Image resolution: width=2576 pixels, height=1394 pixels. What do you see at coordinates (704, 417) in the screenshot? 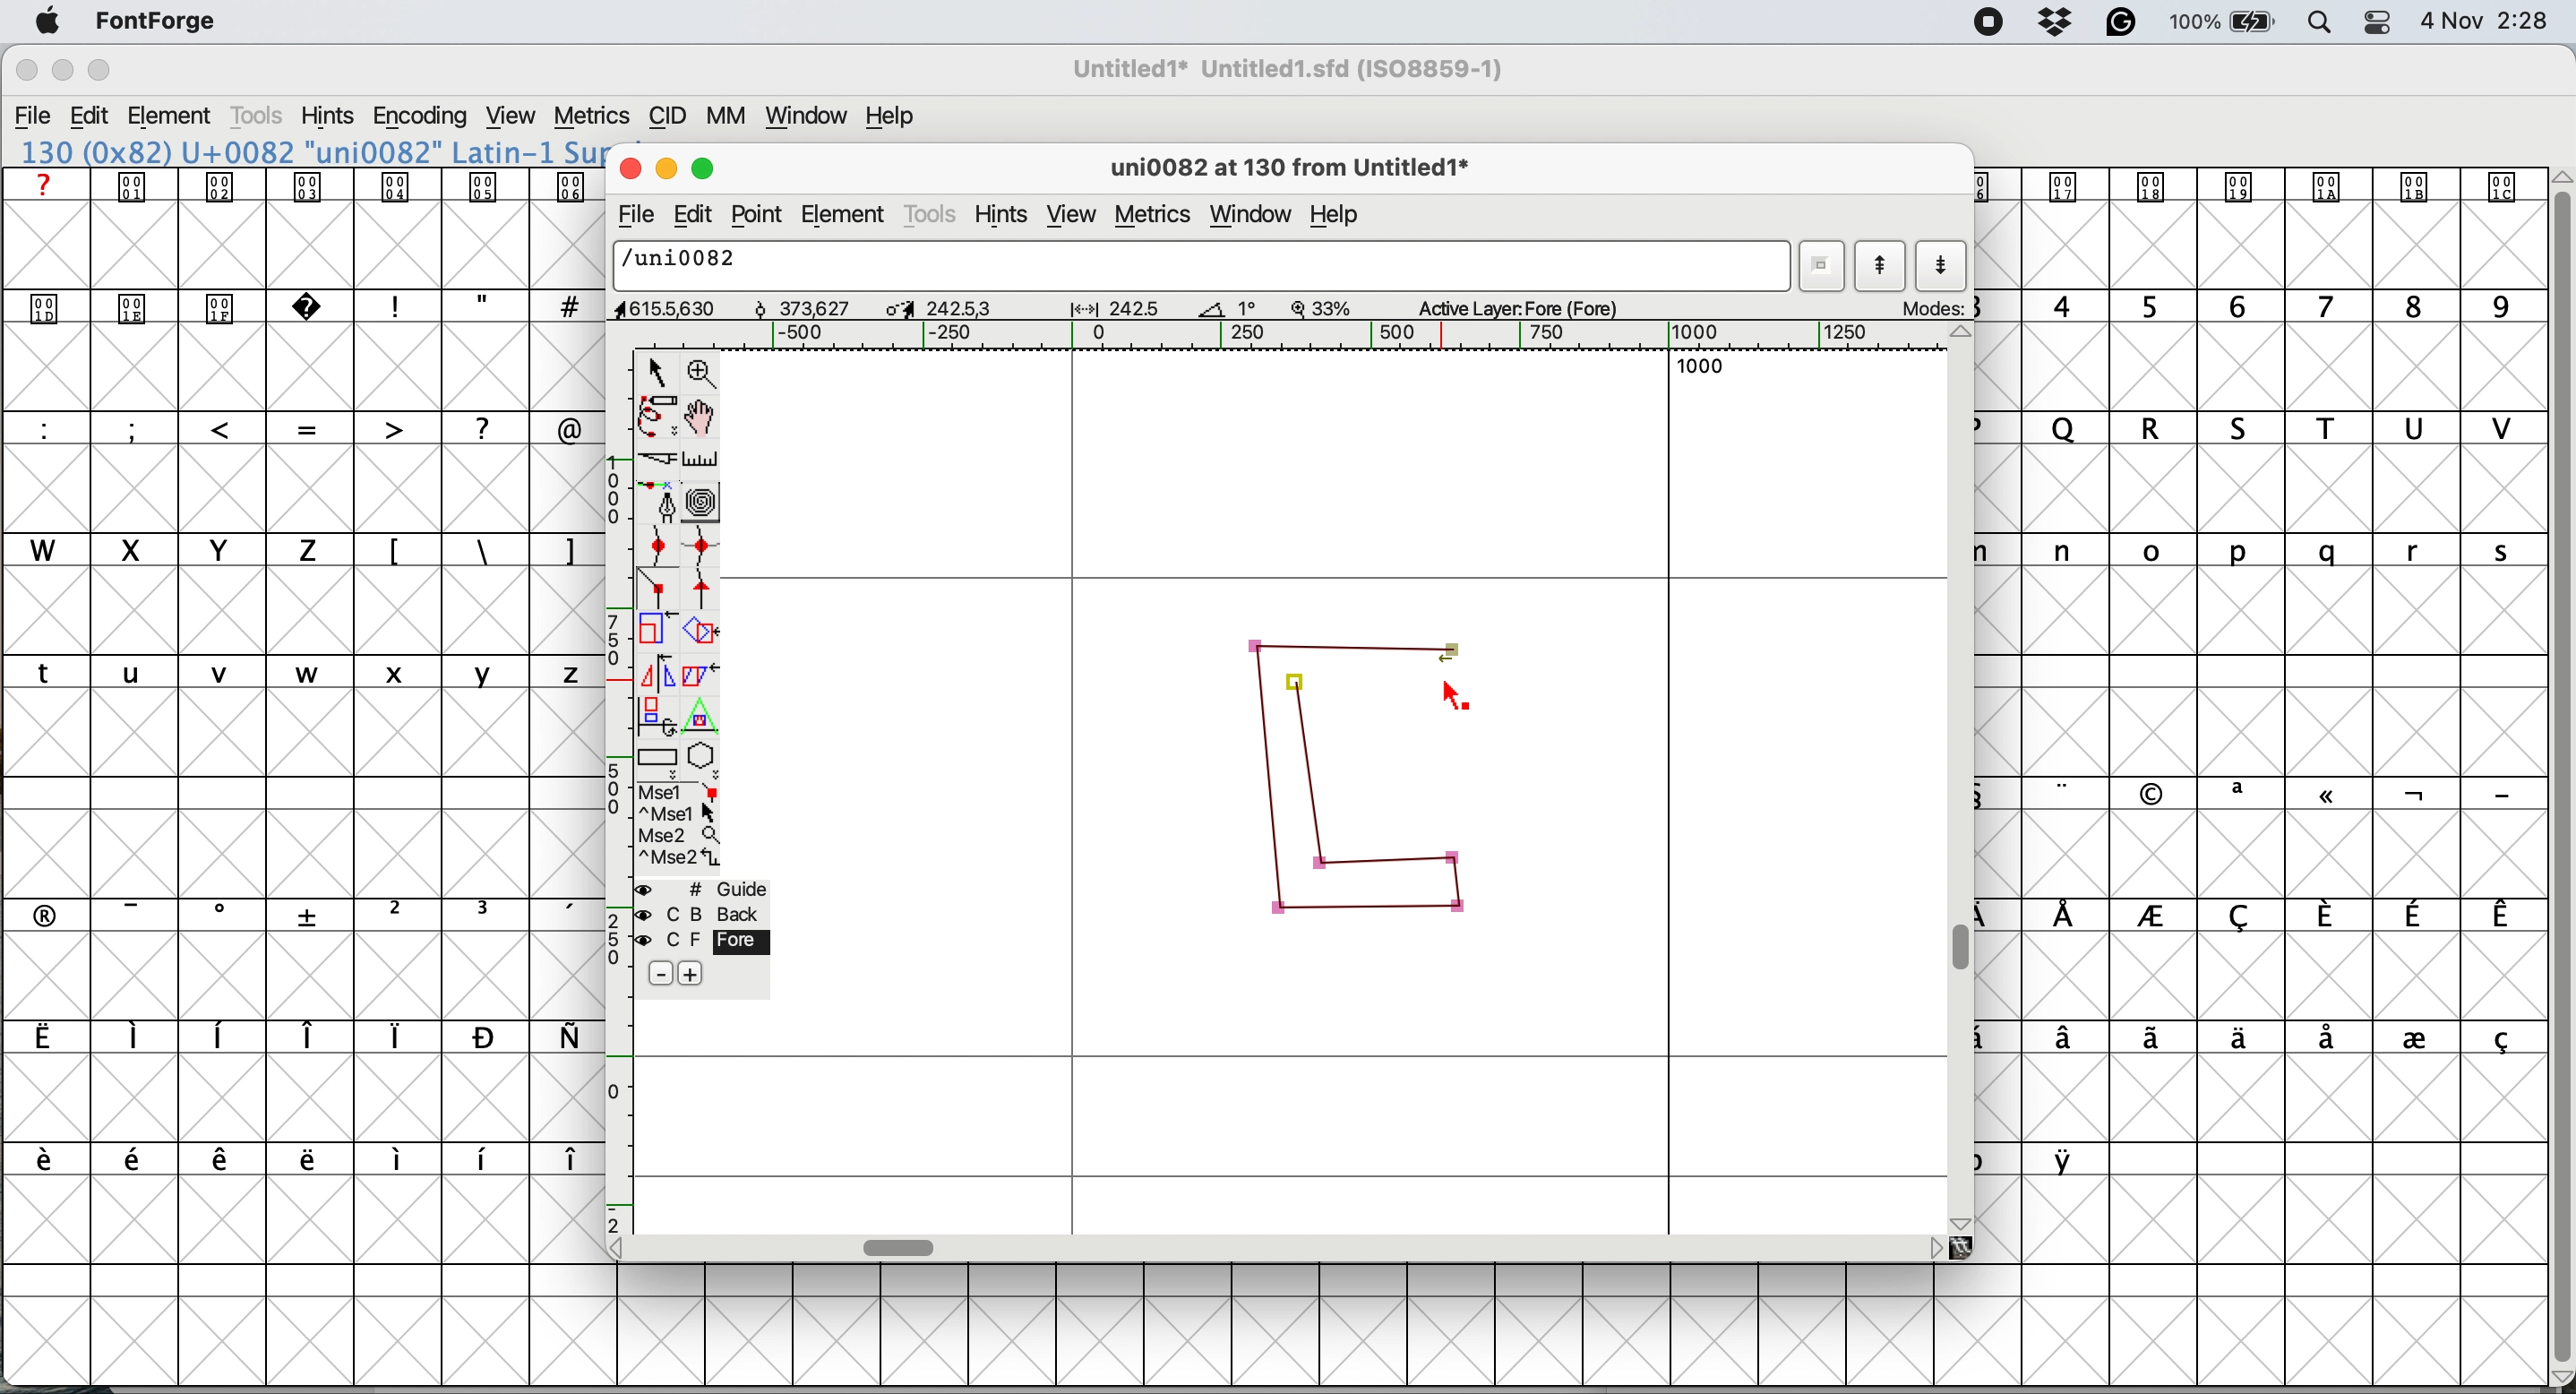
I see `scroll by hand` at bounding box center [704, 417].